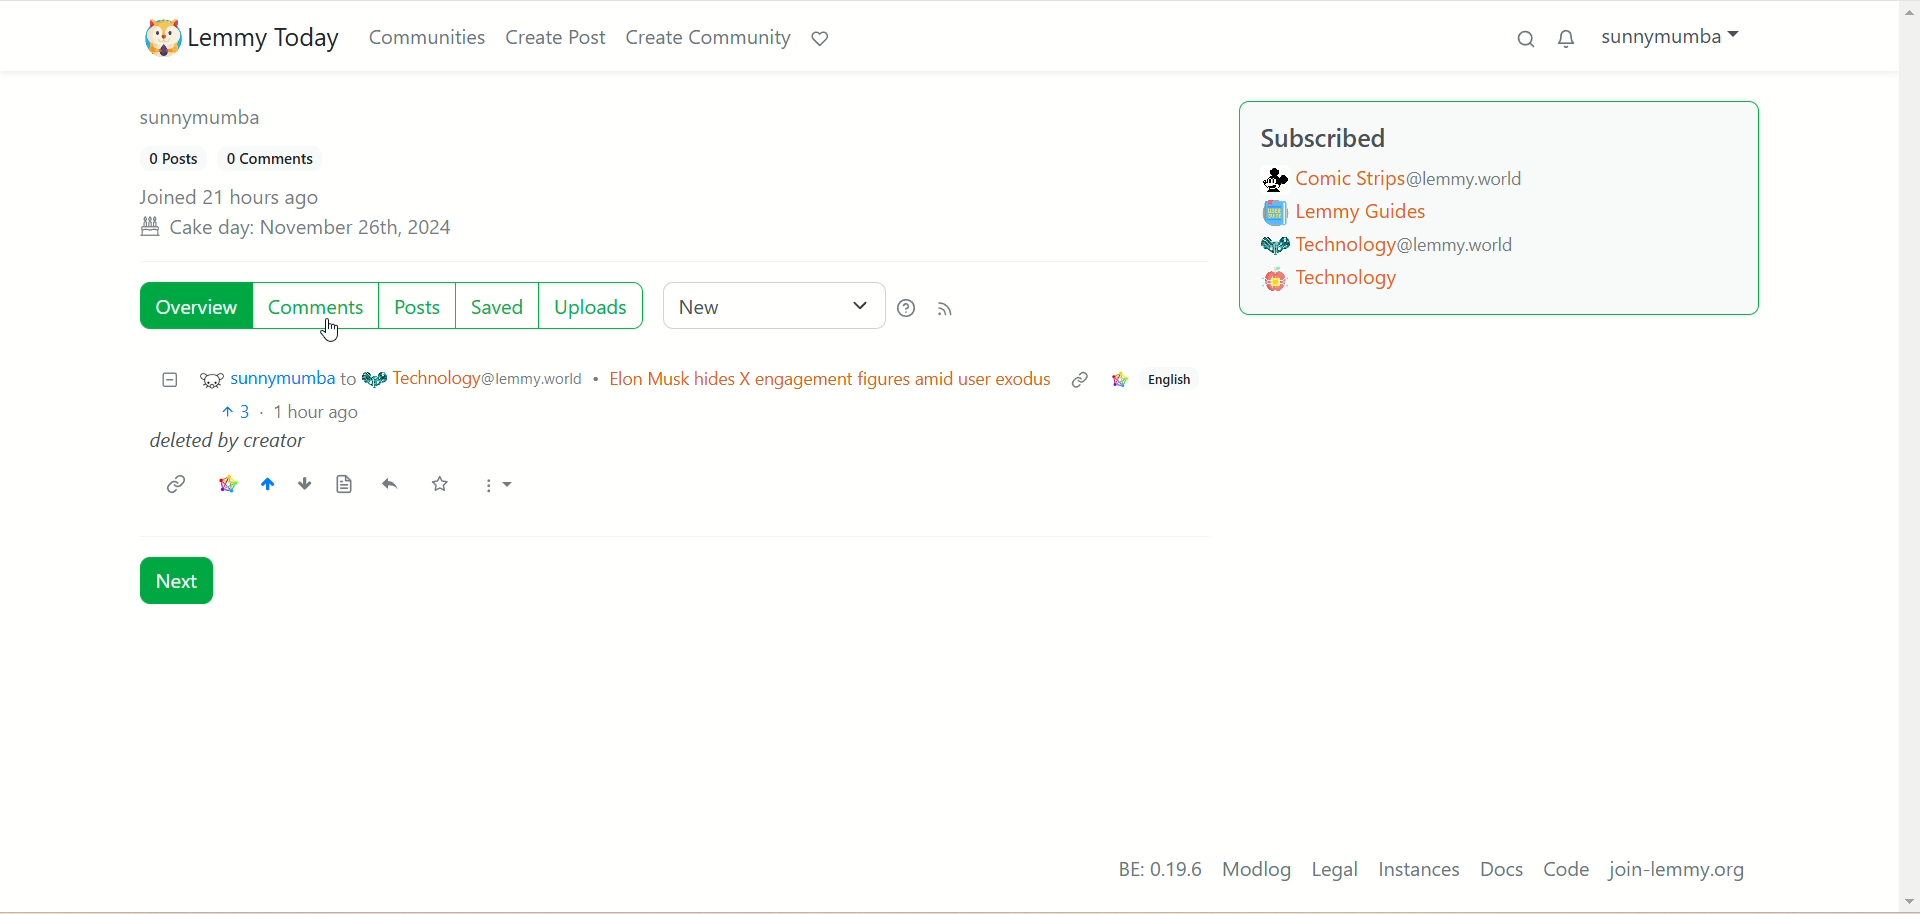 The width and height of the screenshot is (1920, 914). I want to click on BE: 0.19.6, so click(1146, 870).